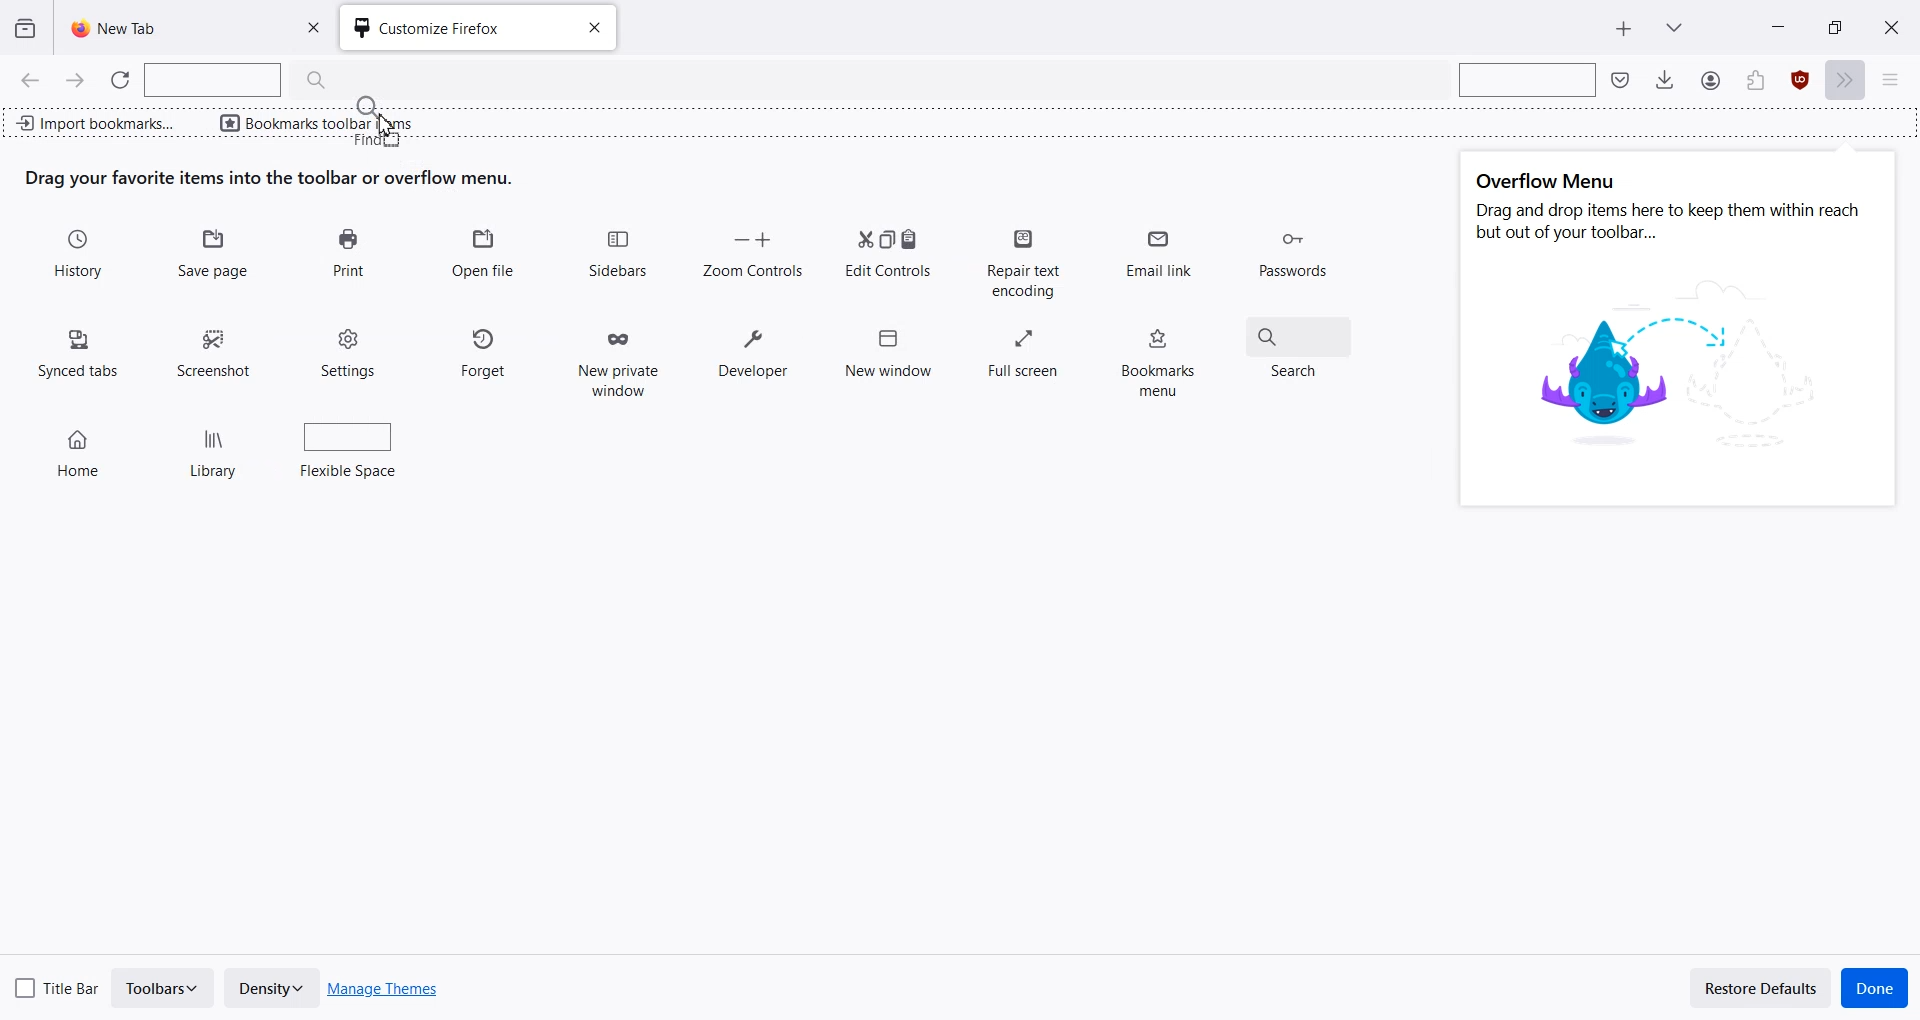 The height and width of the screenshot is (1020, 1920). Describe the element at coordinates (1849, 81) in the screenshot. I see `More tools` at that location.